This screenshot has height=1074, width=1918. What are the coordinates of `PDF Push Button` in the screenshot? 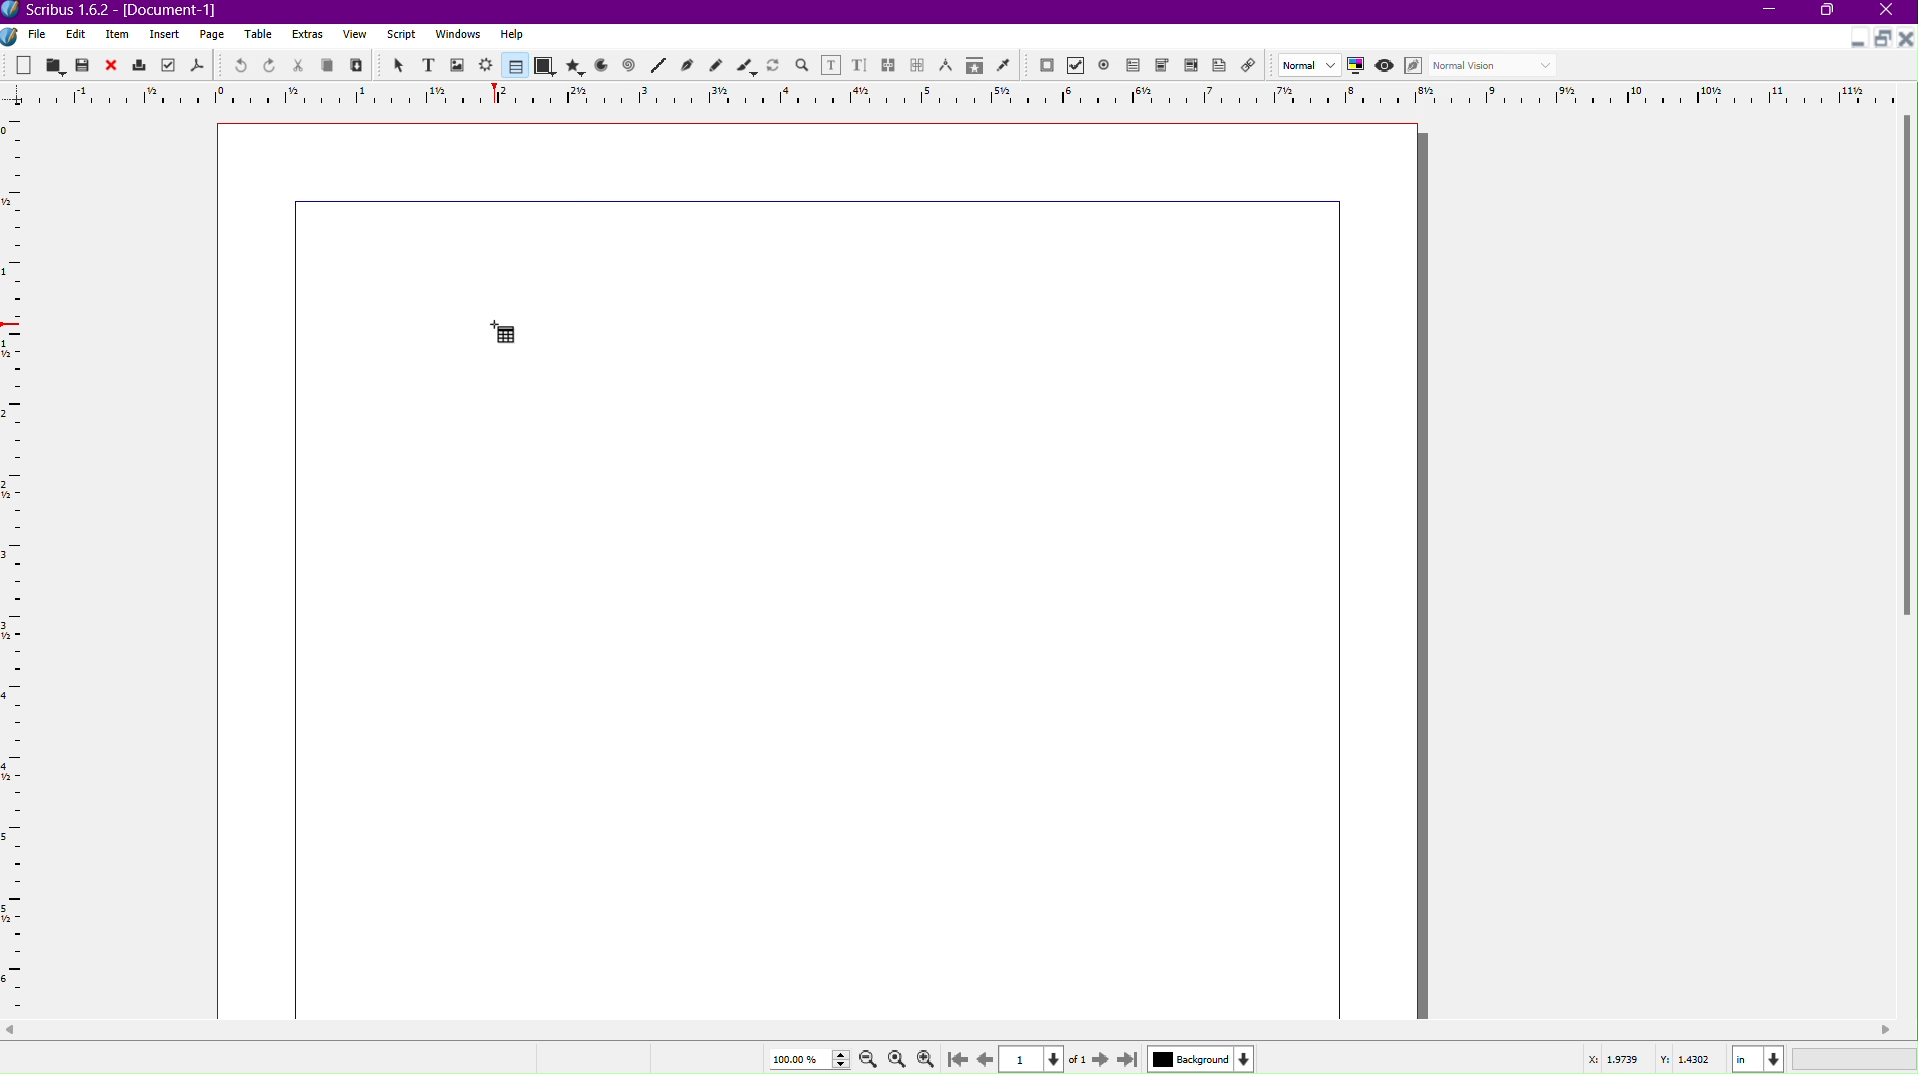 It's located at (1046, 66).